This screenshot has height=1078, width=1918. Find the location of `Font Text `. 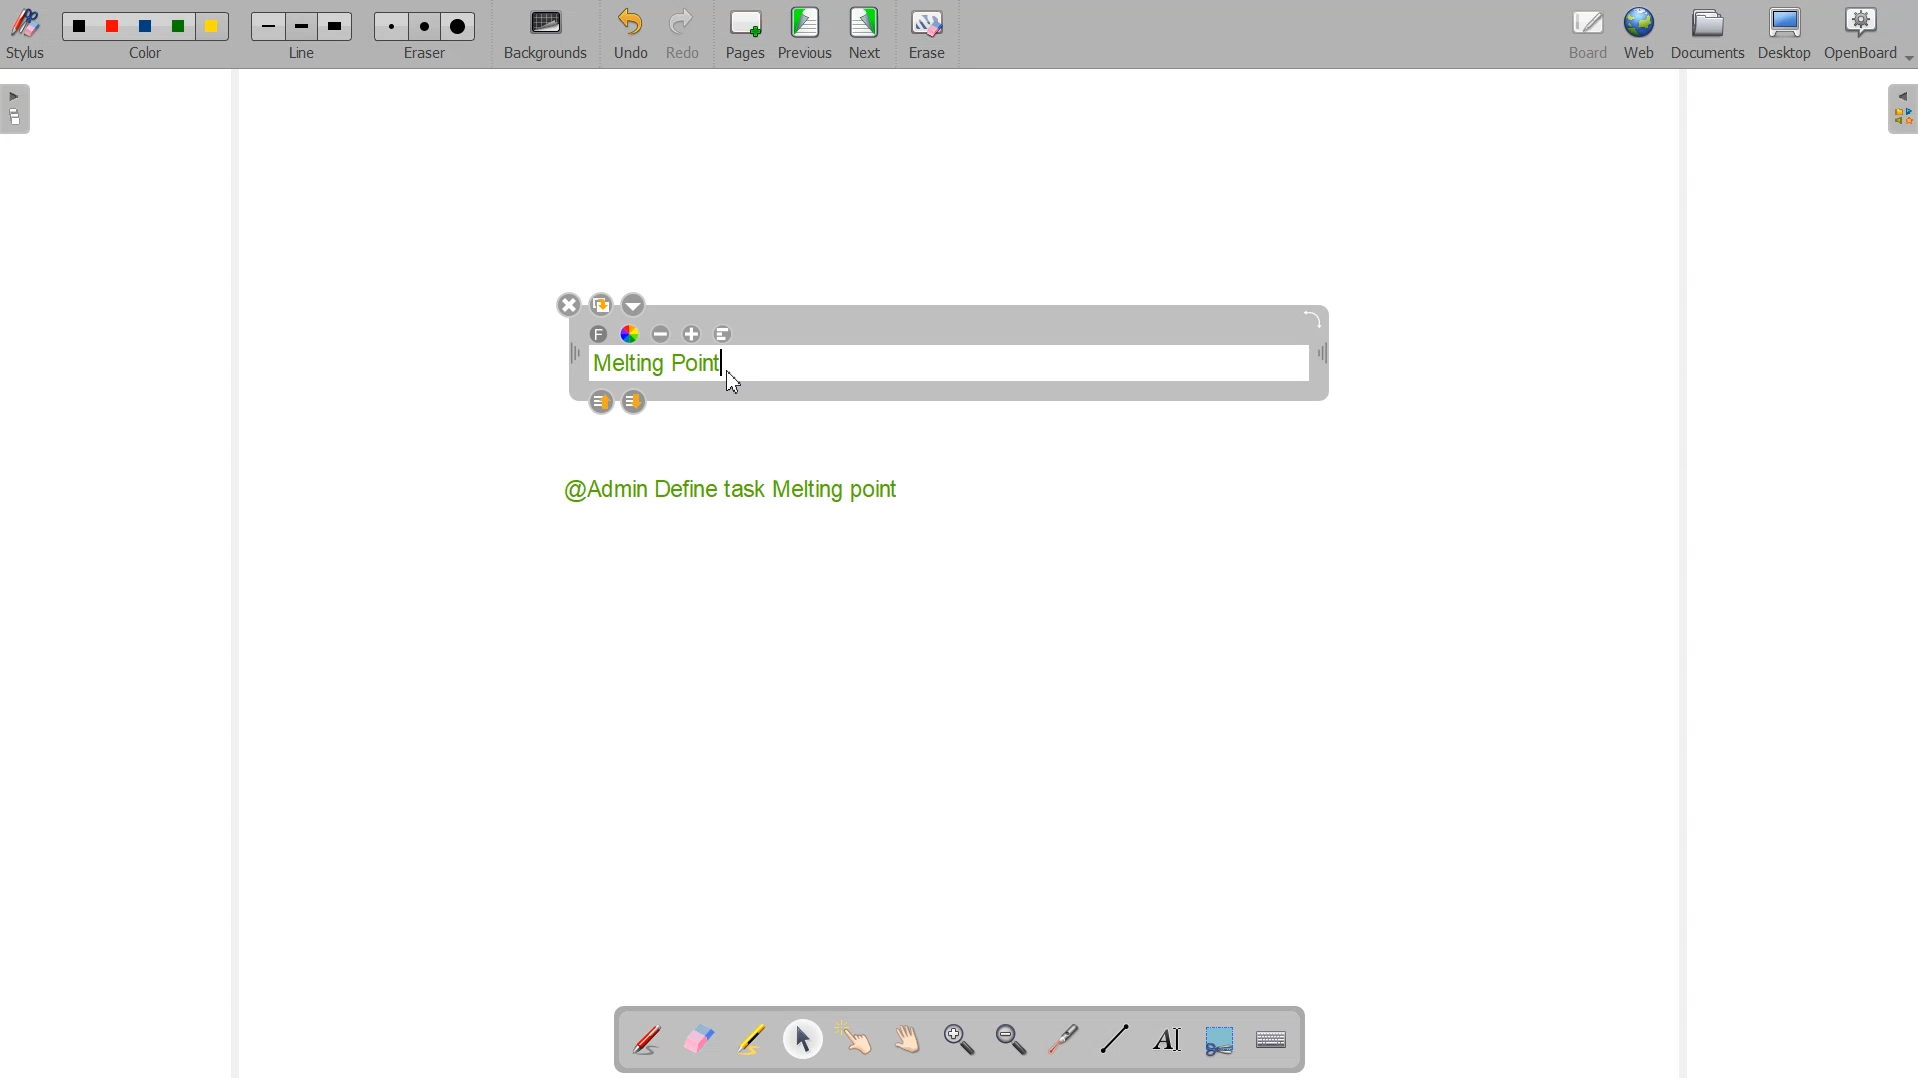

Font Text  is located at coordinates (600, 335).